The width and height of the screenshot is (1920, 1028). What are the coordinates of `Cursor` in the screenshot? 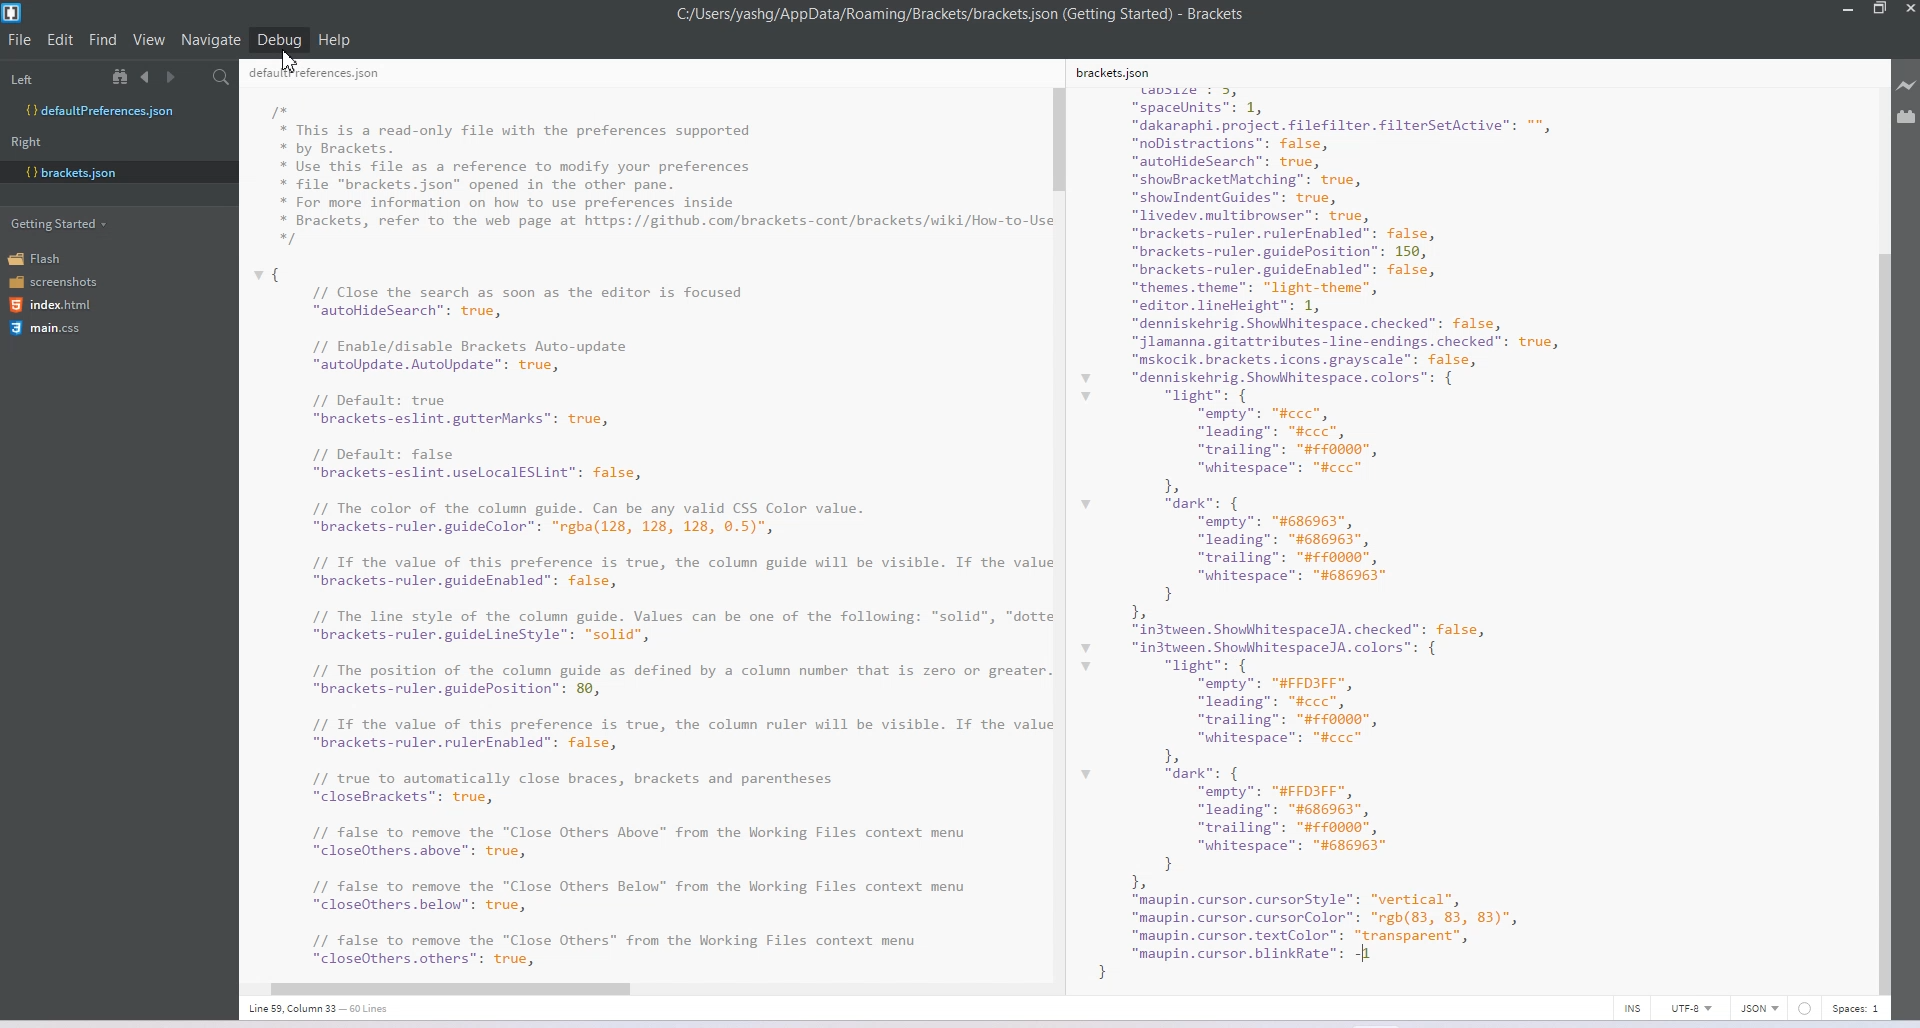 It's located at (294, 61).